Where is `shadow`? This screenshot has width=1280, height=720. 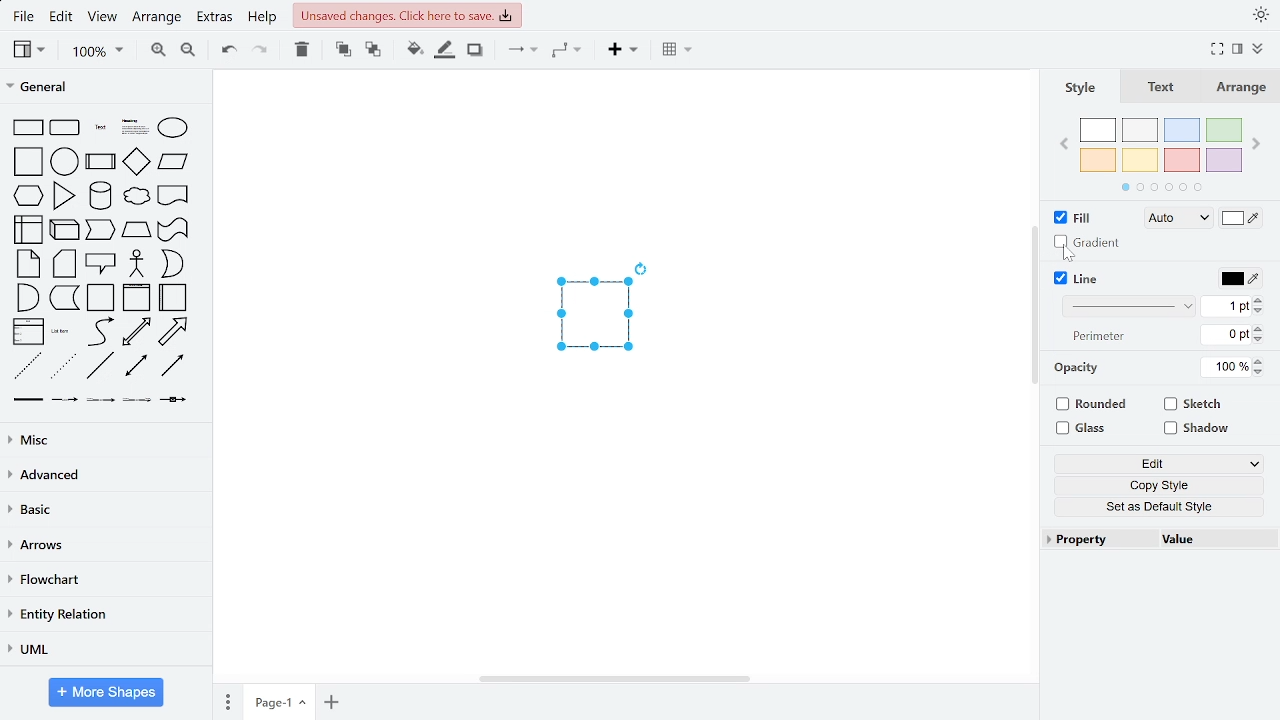
shadow is located at coordinates (1197, 430).